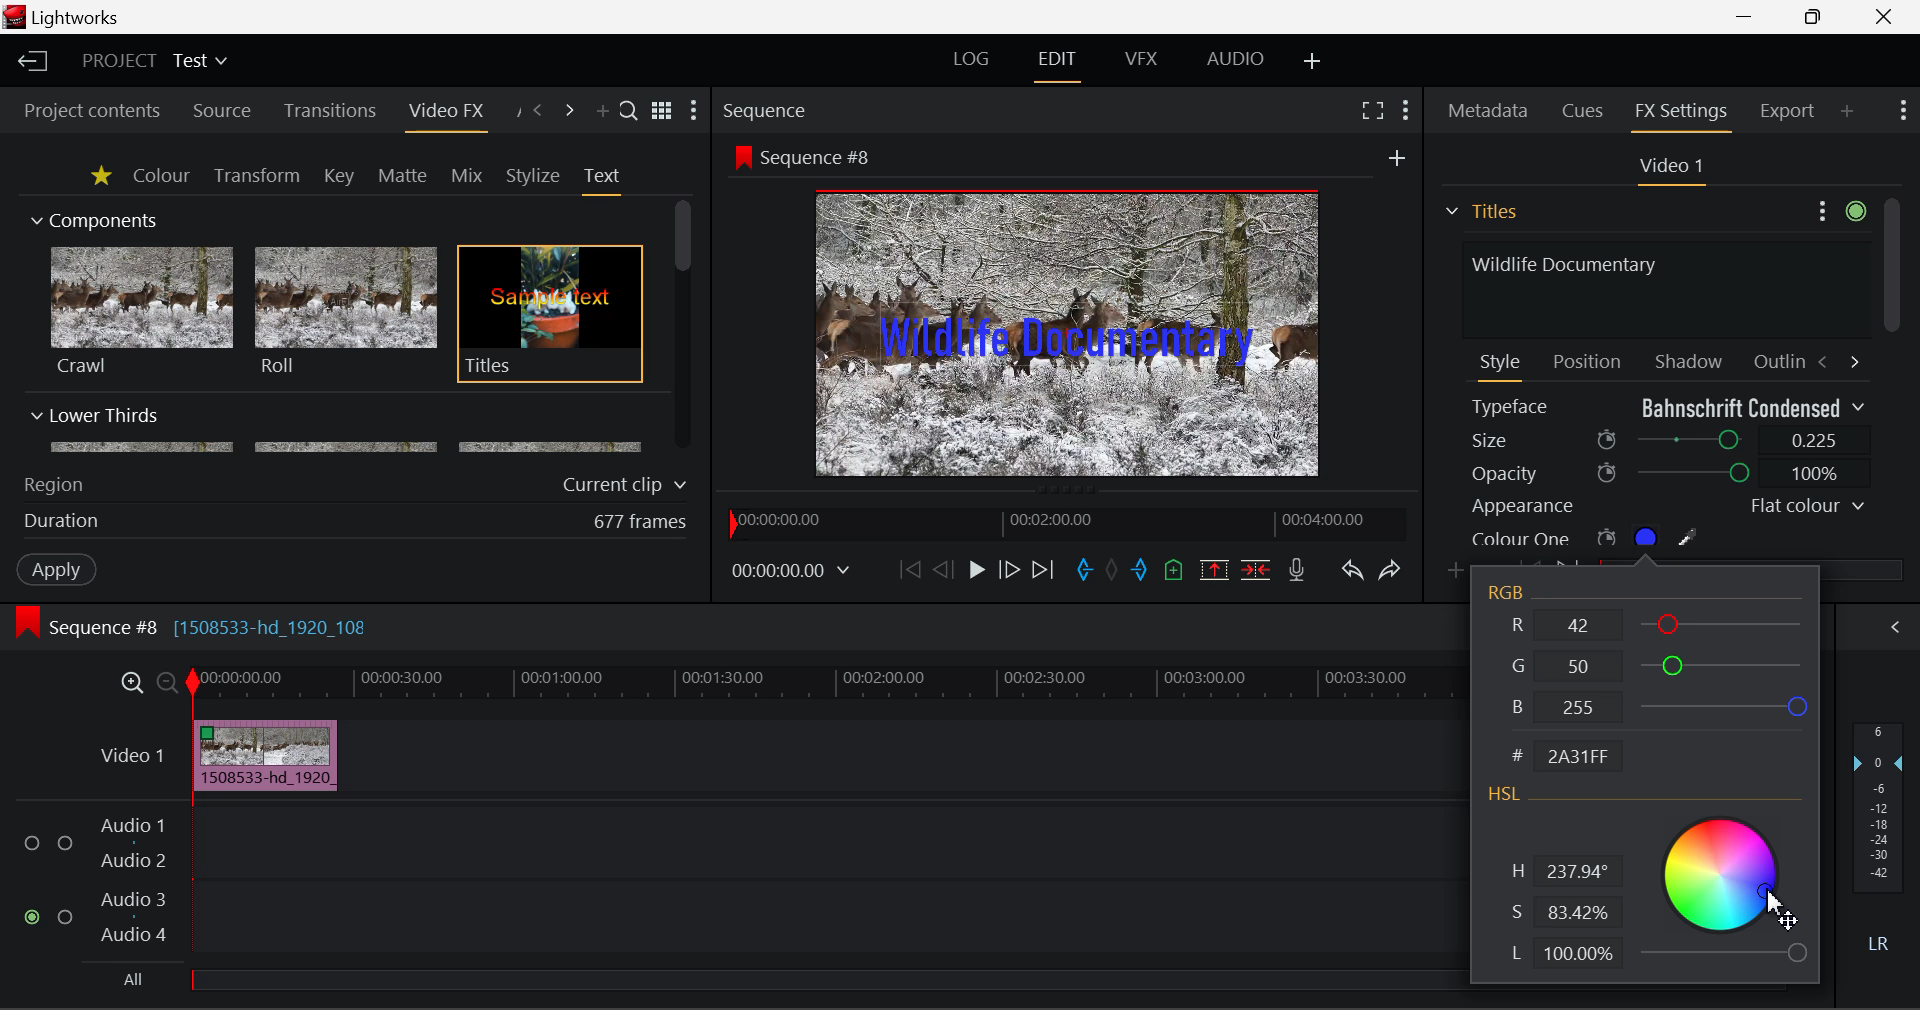  What do you see at coordinates (1838, 360) in the screenshot?
I see `Move between Tabs` at bounding box center [1838, 360].